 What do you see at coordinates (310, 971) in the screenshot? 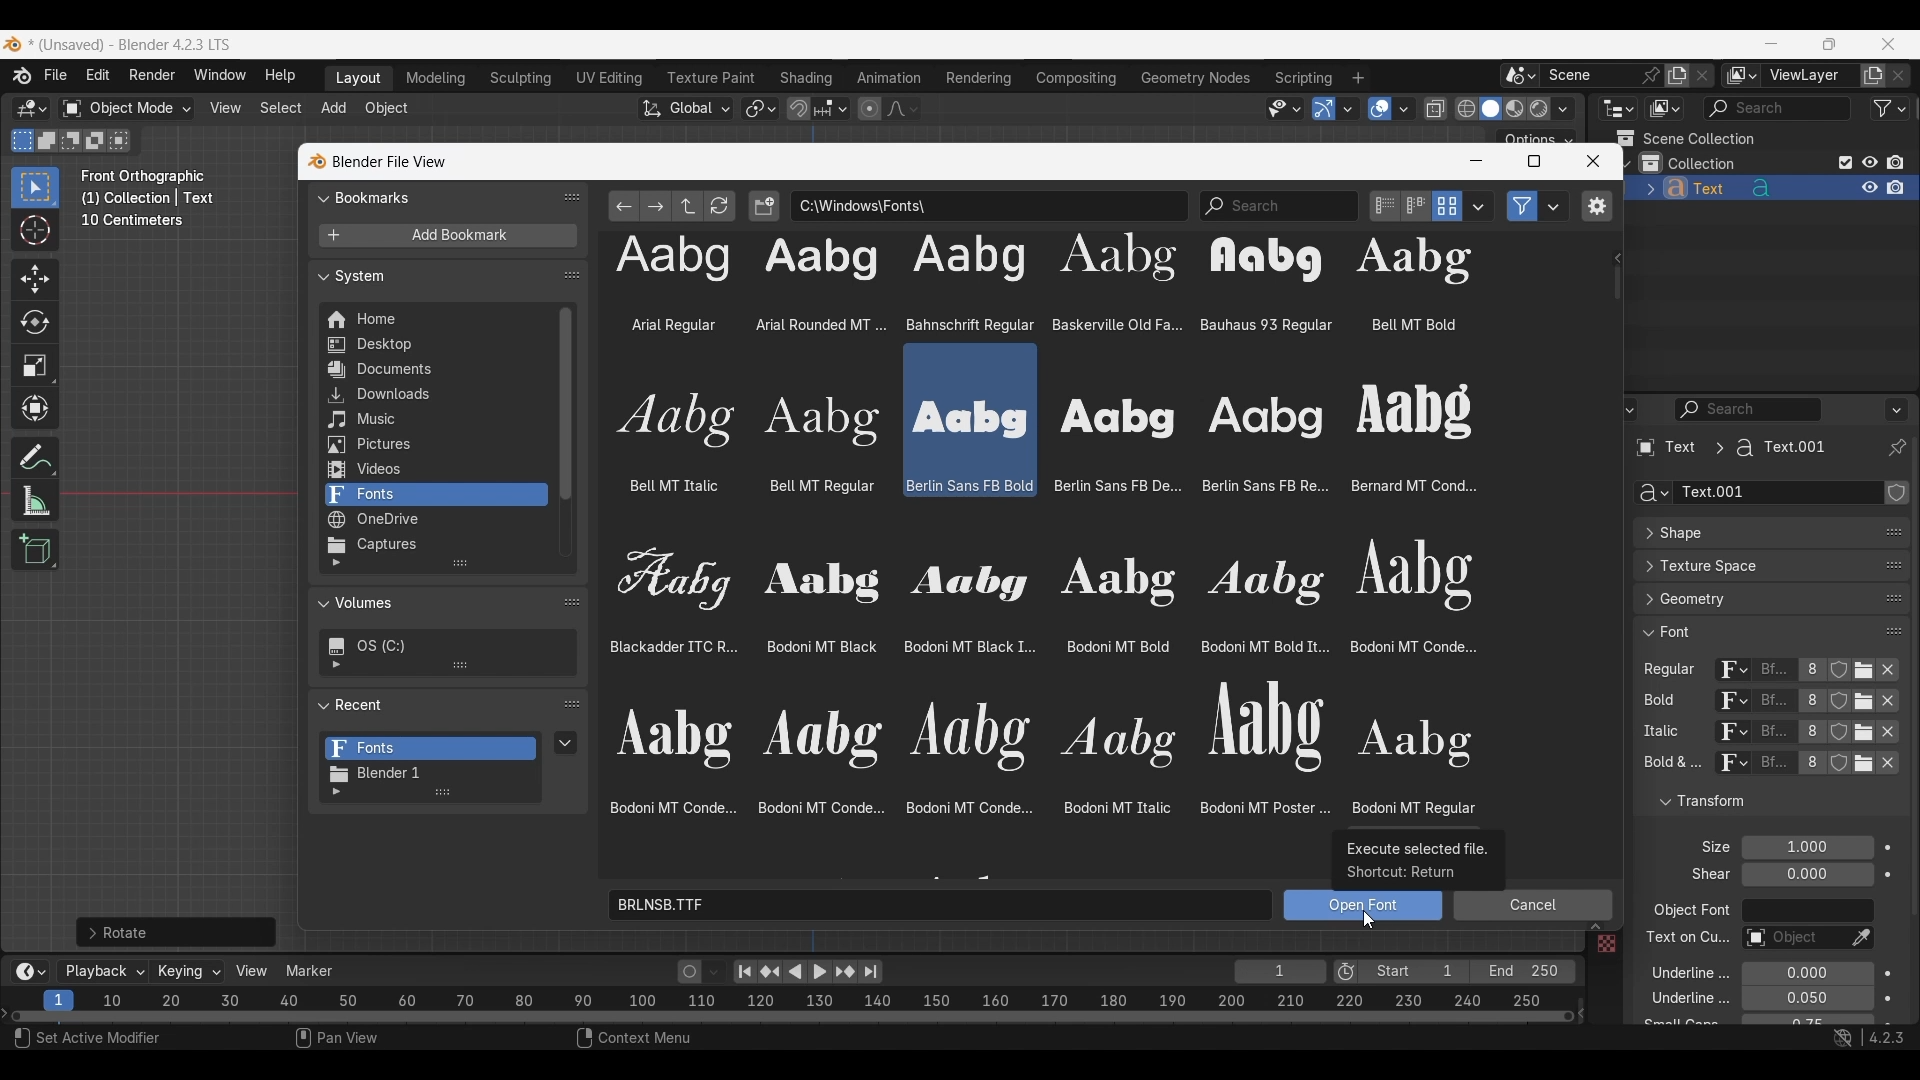
I see `Marker` at bounding box center [310, 971].